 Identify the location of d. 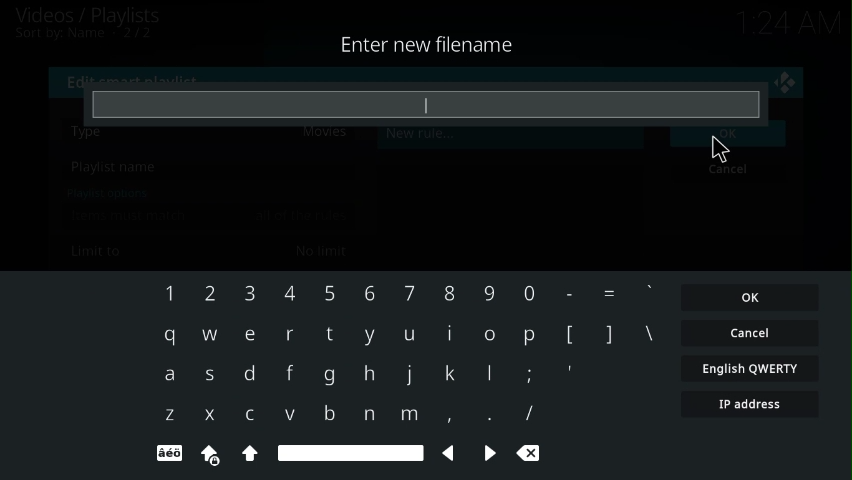
(248, 375).